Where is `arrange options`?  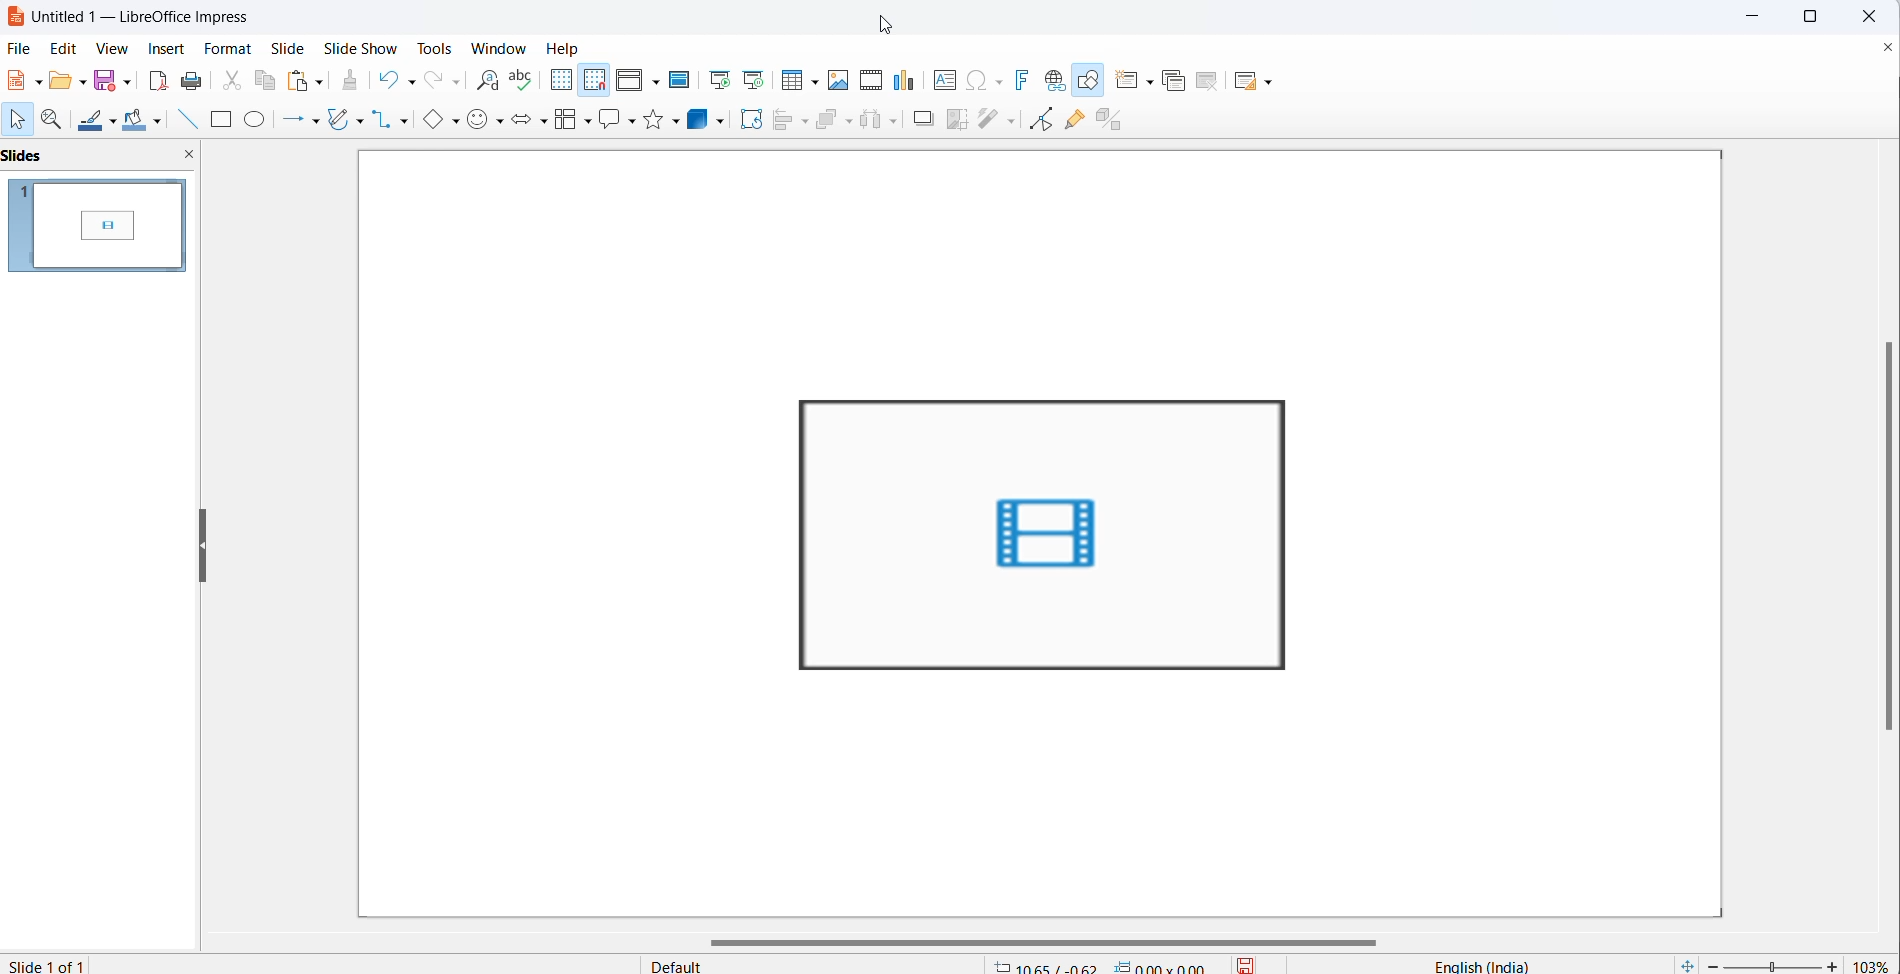
arrange options is located at coordinates (849, 129).